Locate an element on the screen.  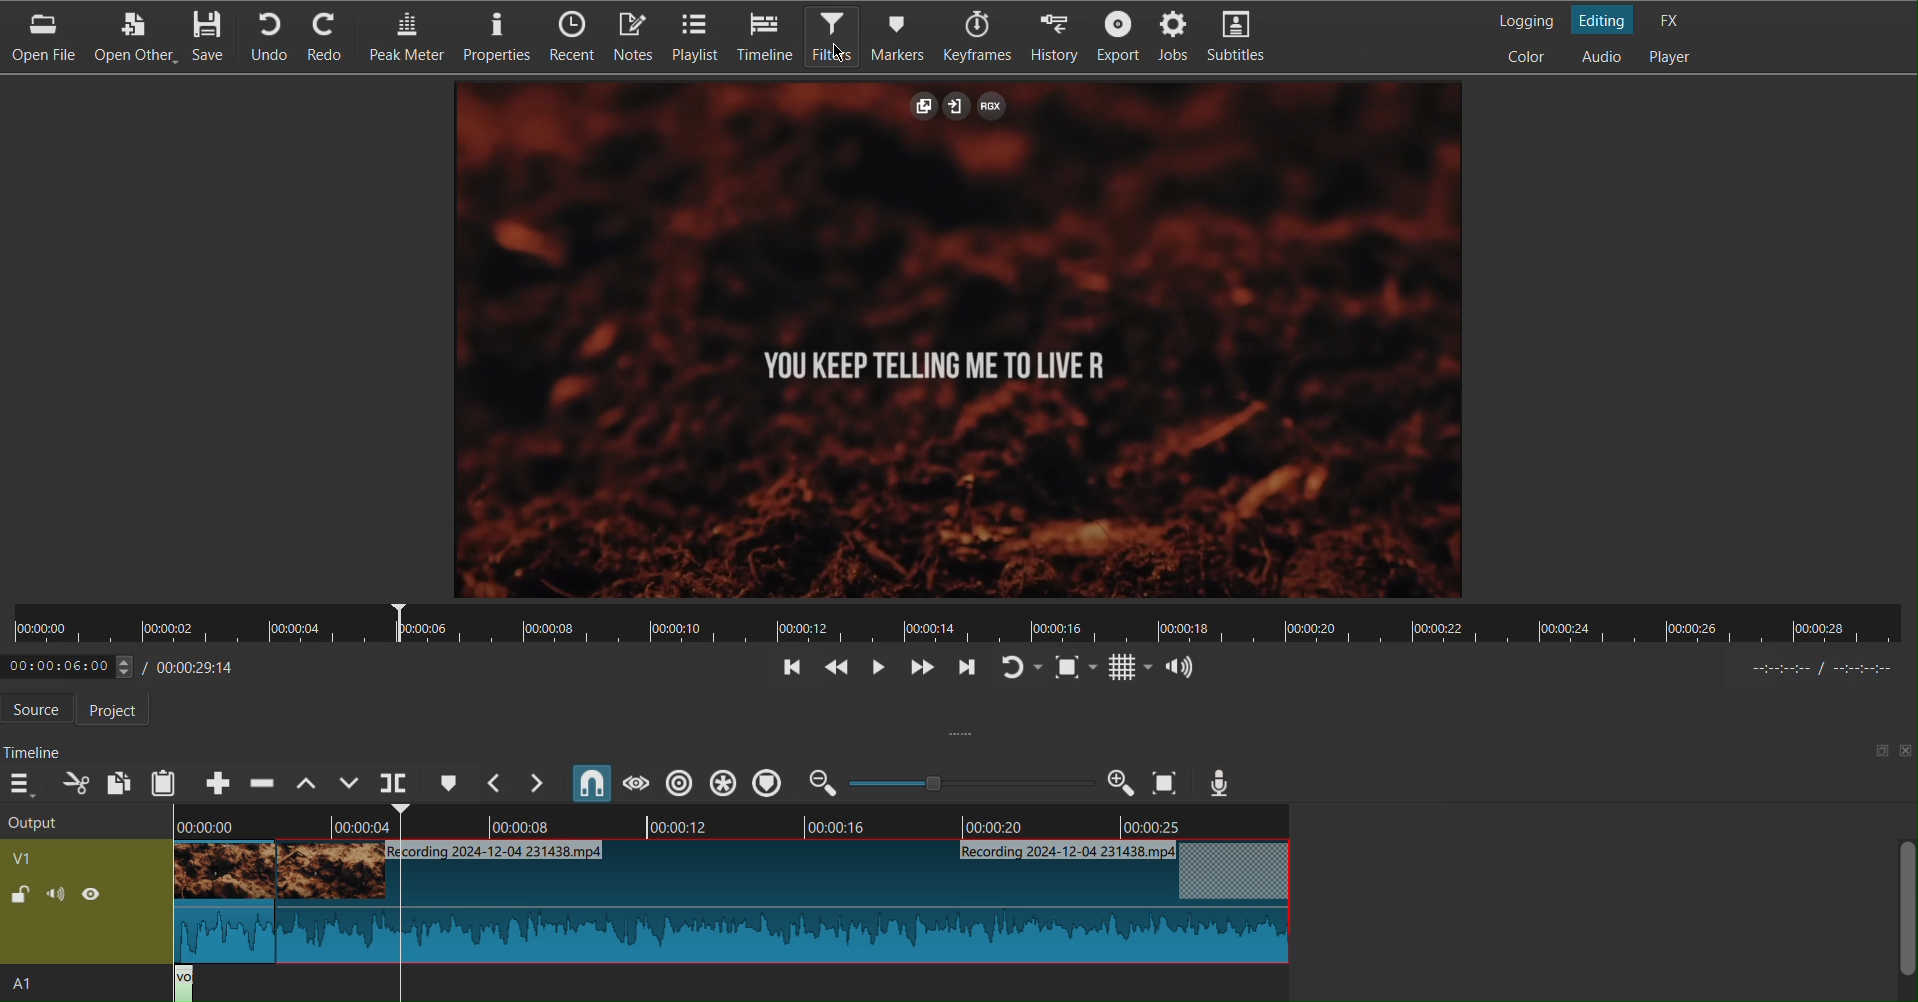
Zoom Fit is located at coordinates (1166, 782).